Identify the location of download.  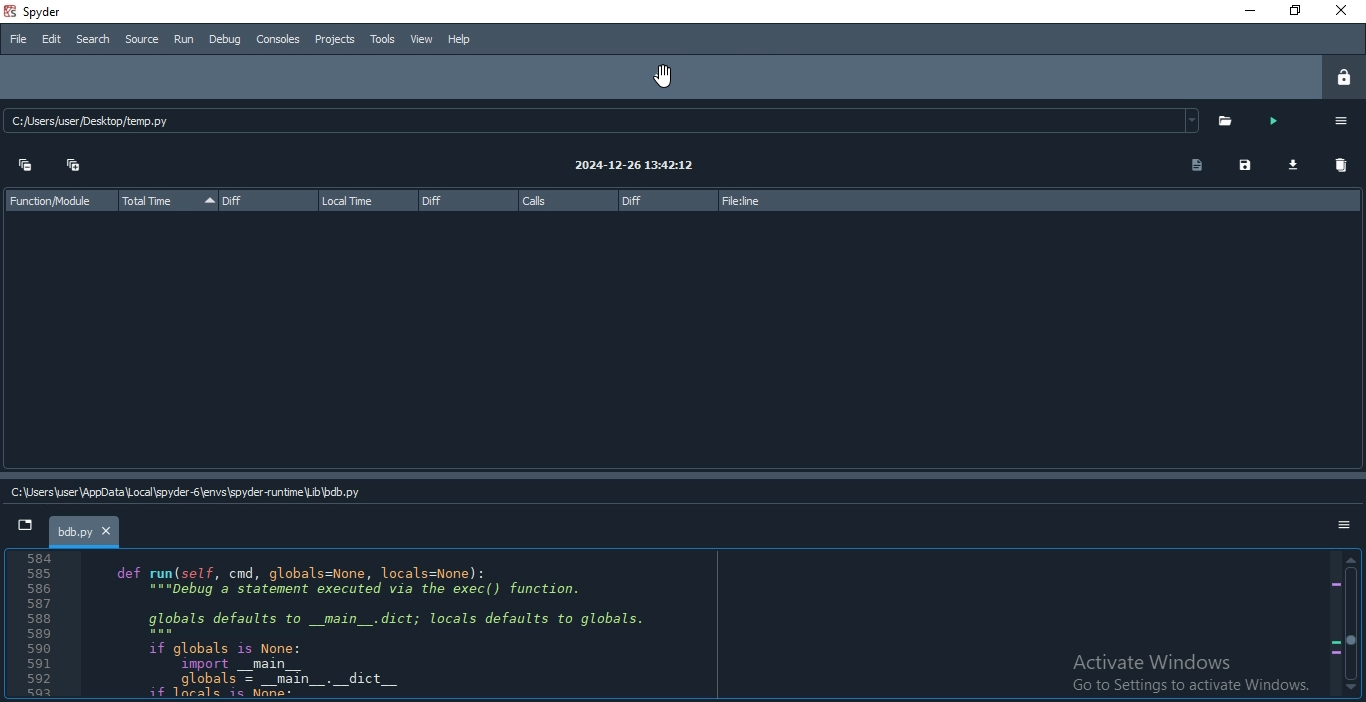
(1293, 165).